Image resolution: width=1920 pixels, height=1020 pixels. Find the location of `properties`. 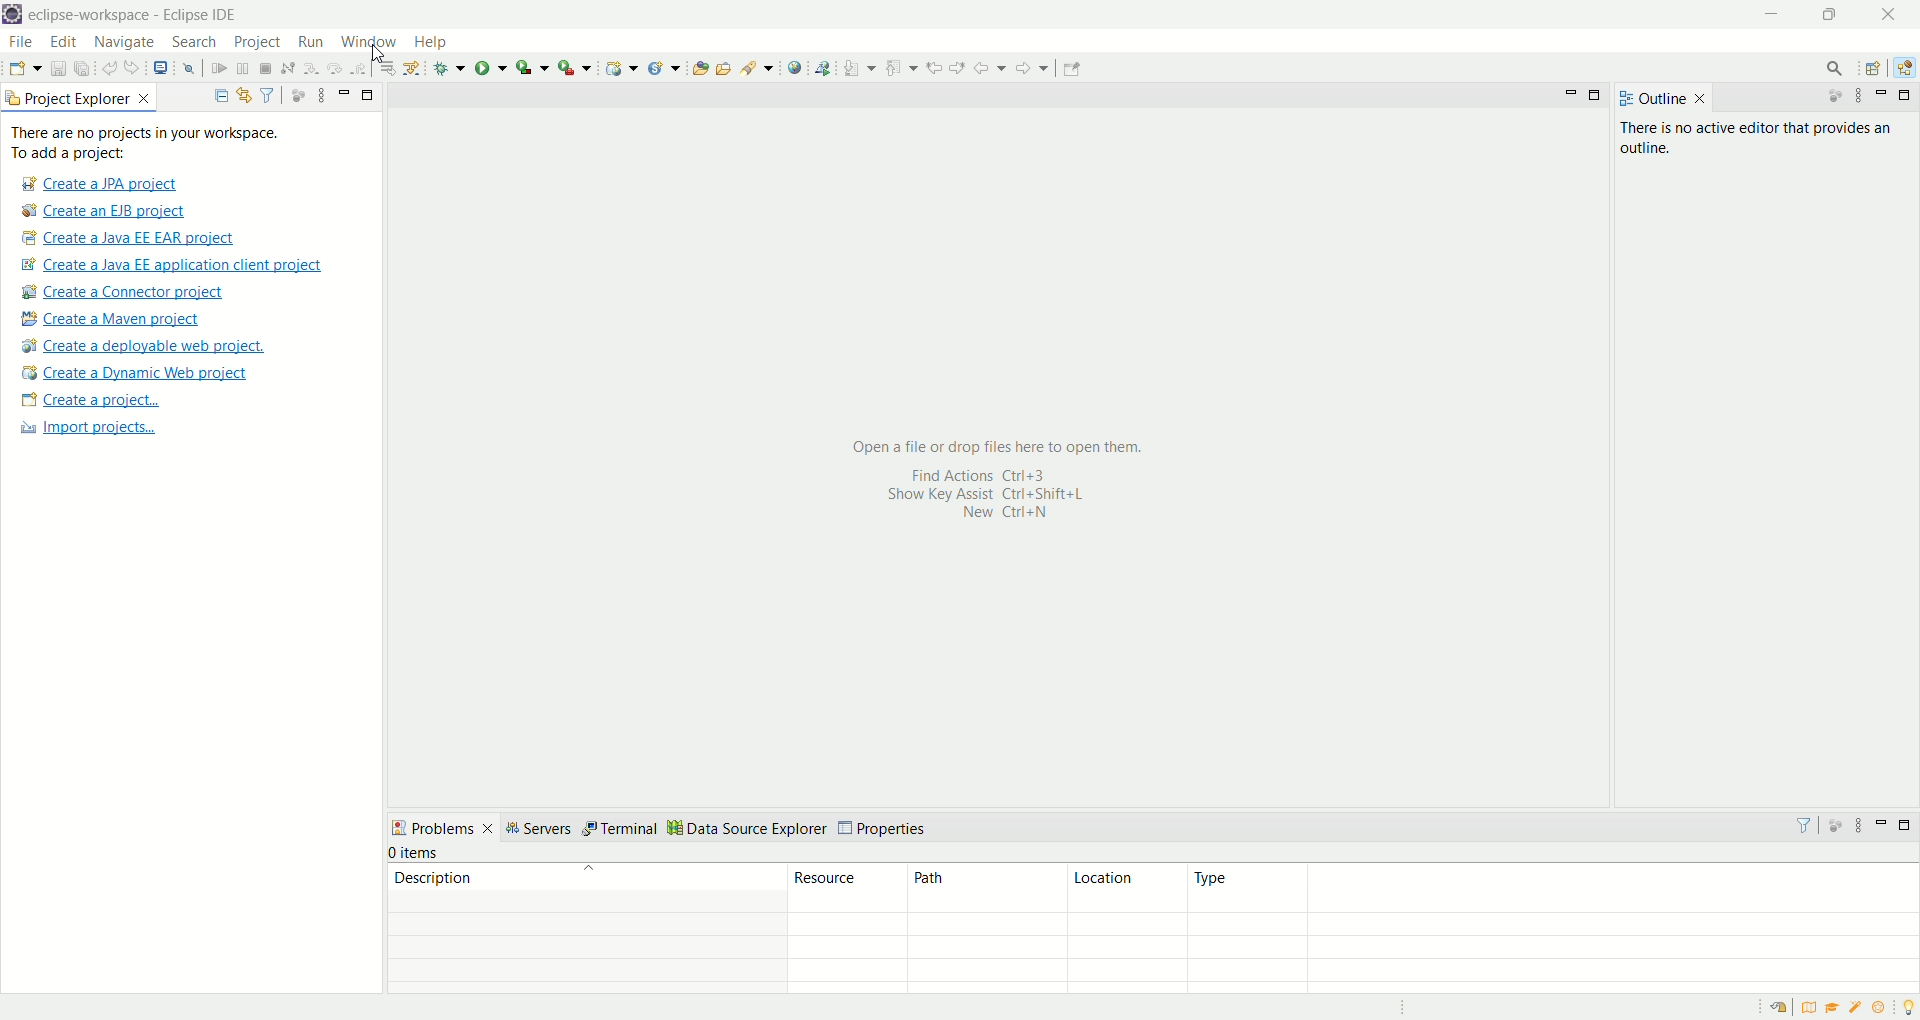

properties is located at coordinates (884, 830).